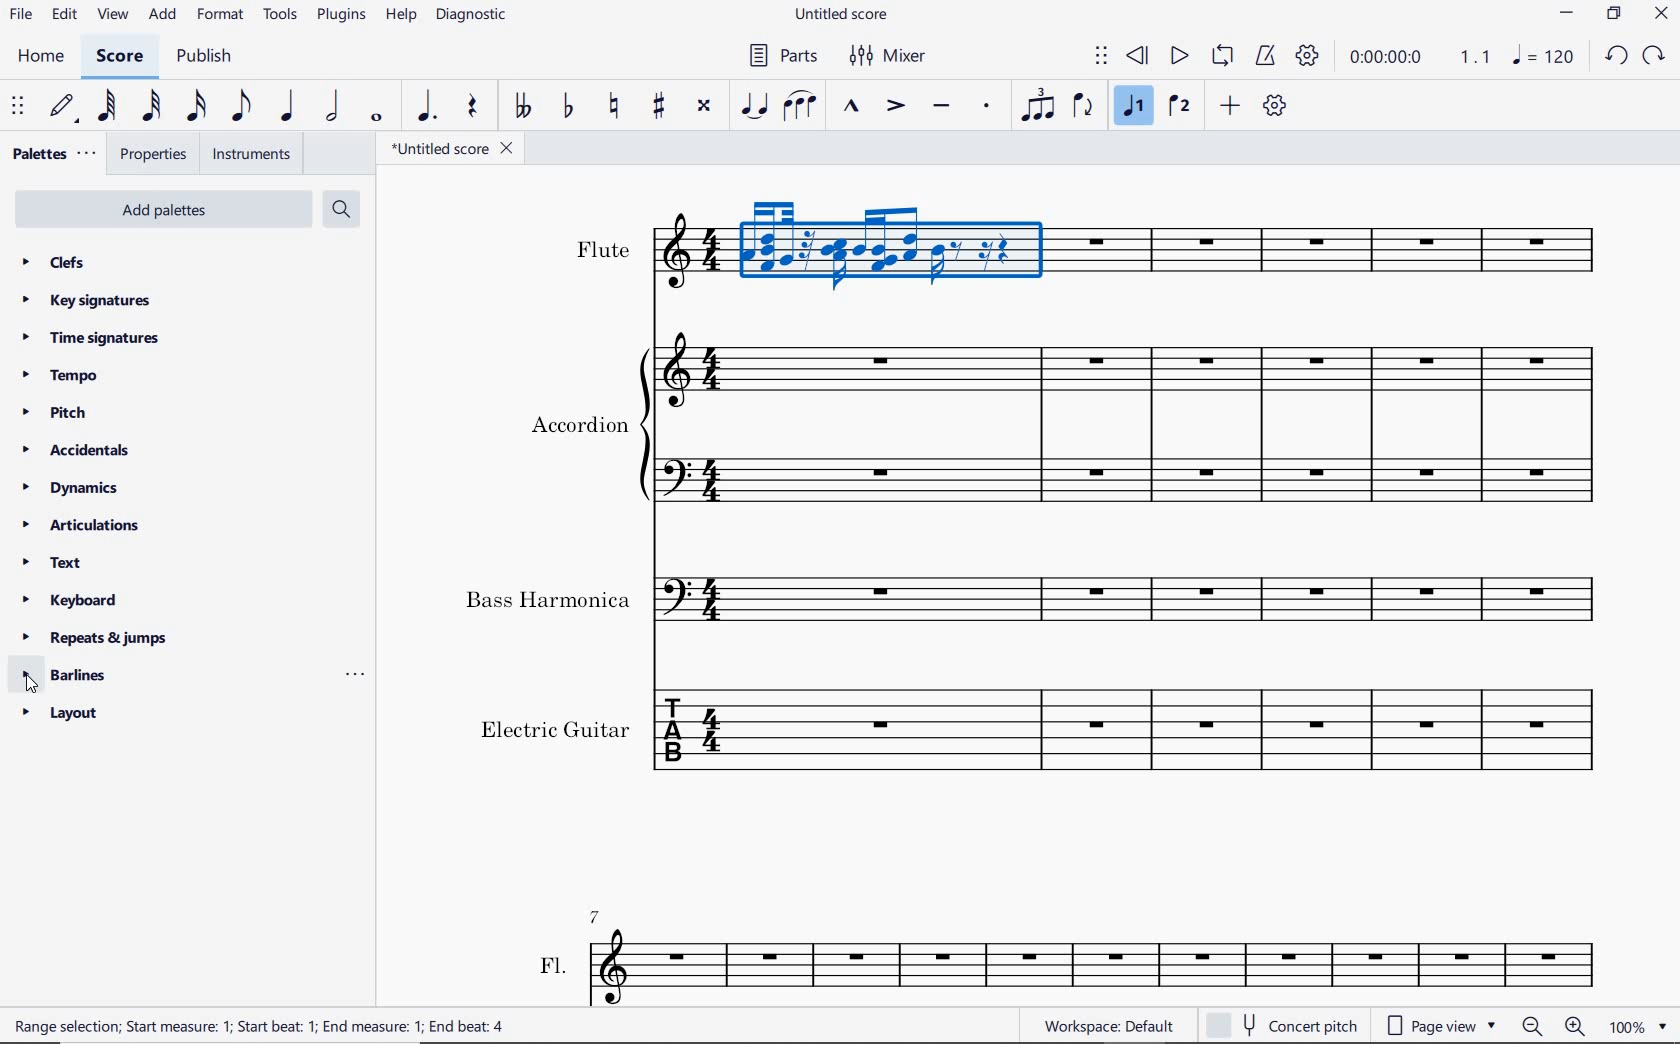 The width and height of the screenshot is (1680, 1044). What do you see at coordinates (1179, 108) in the screenshot?
I see `voice 2` at bounding box center [1179, 108].